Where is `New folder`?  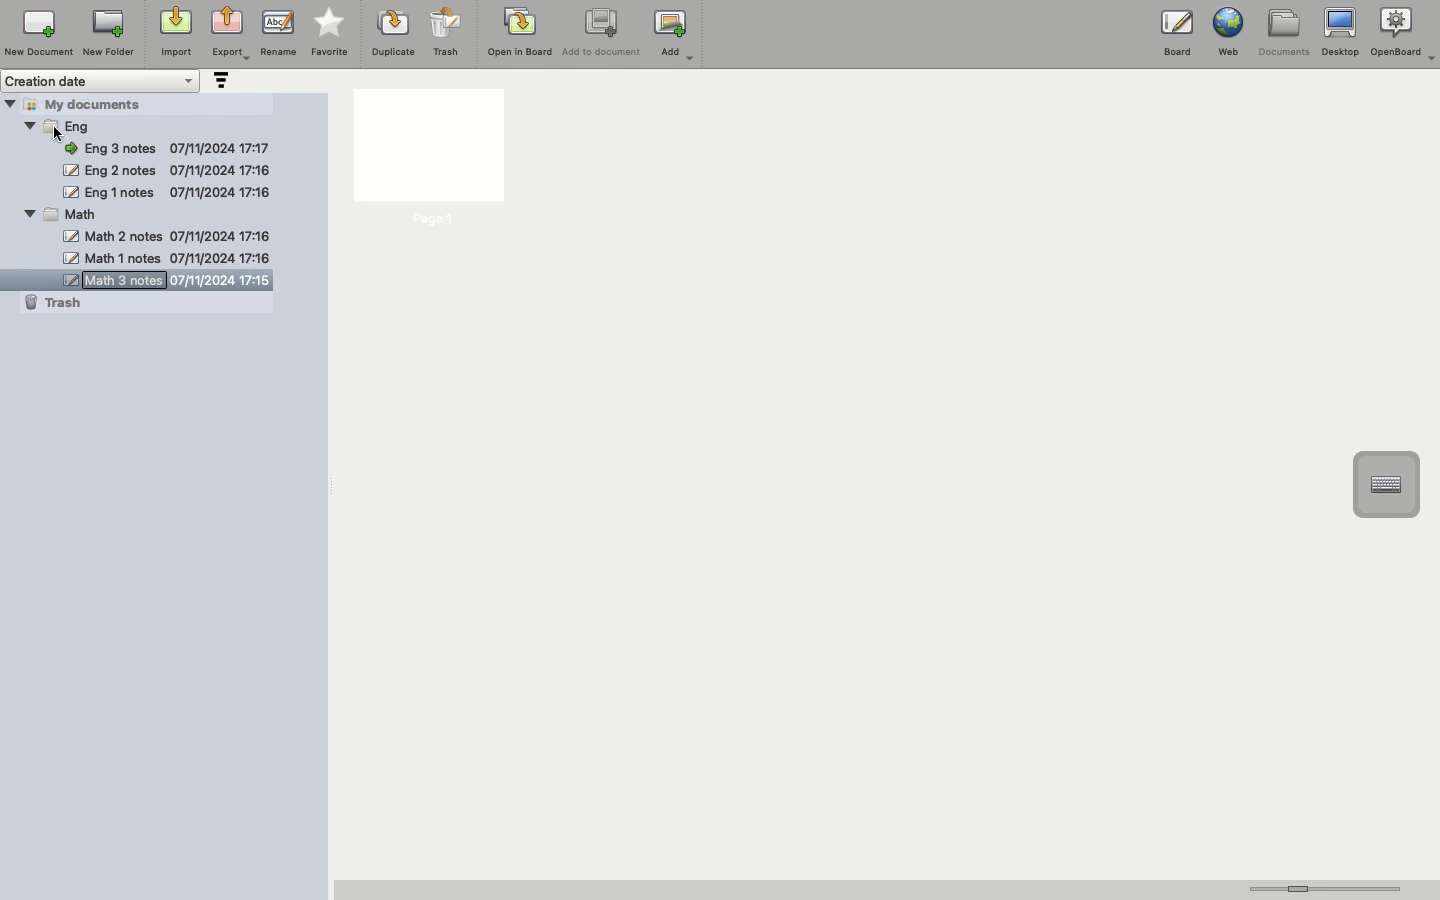
New folder is located at coordinates (107, 34).